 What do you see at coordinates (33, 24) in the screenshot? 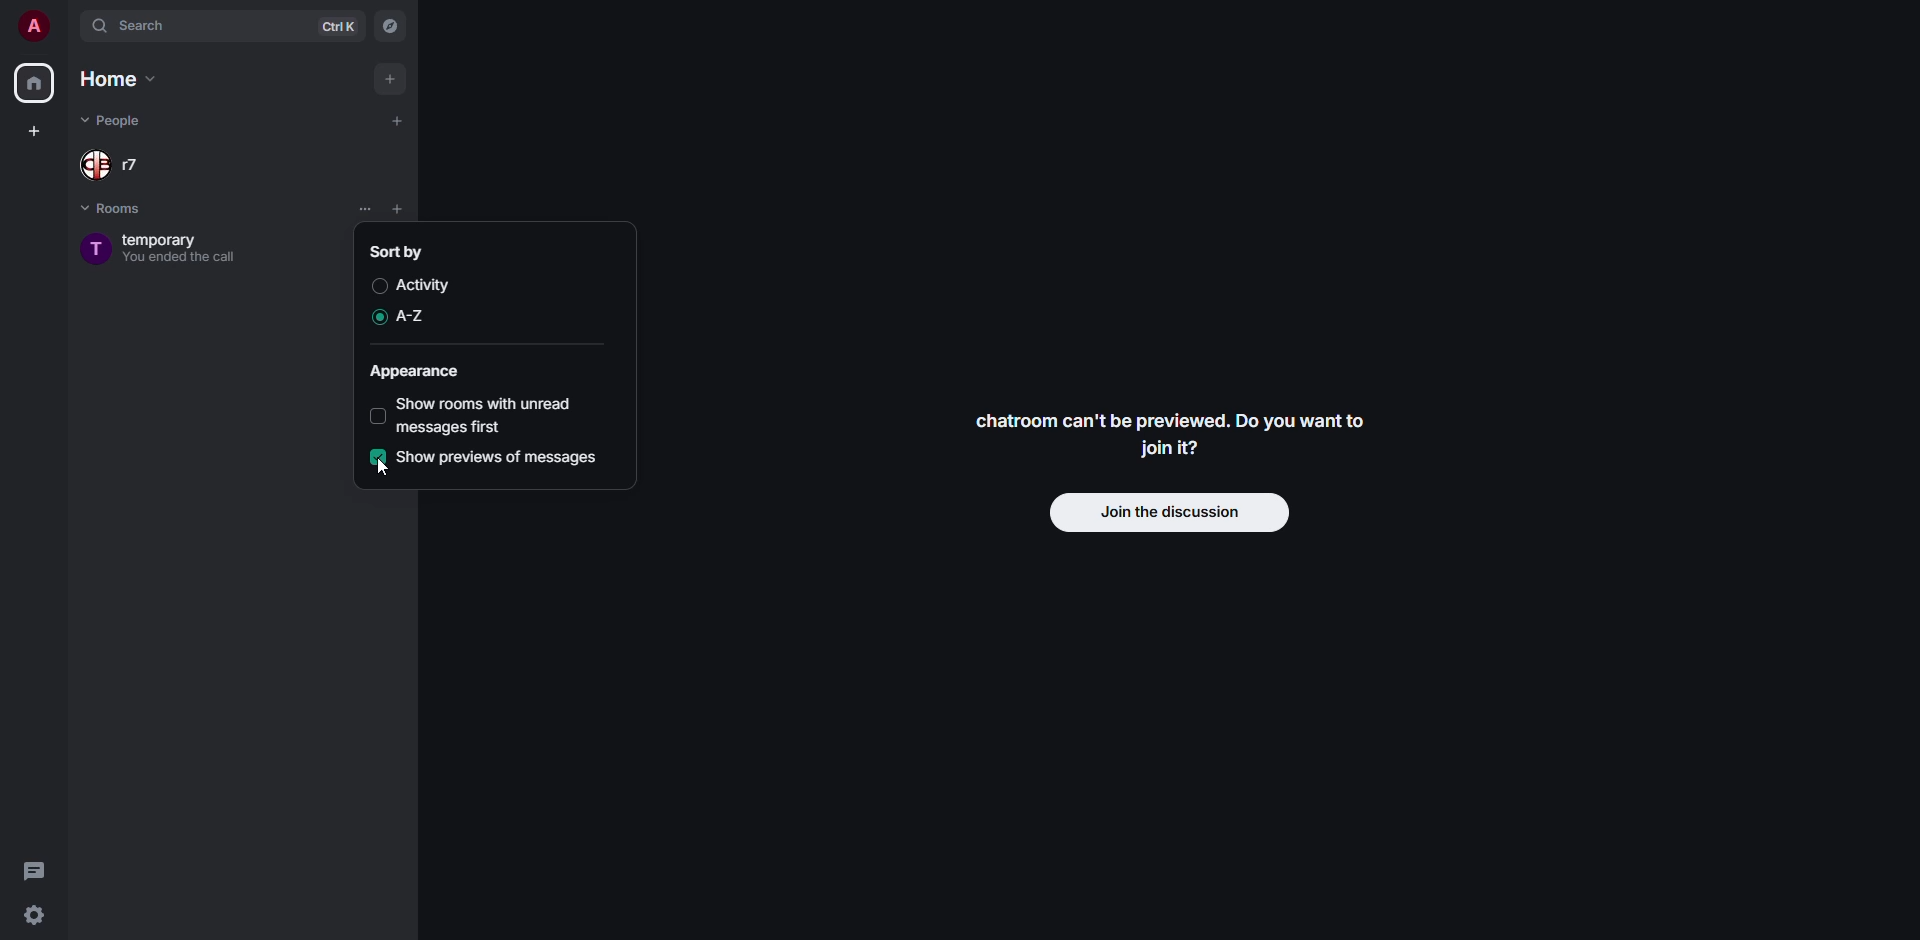
I see `profile` at bounding box center [33, 24].